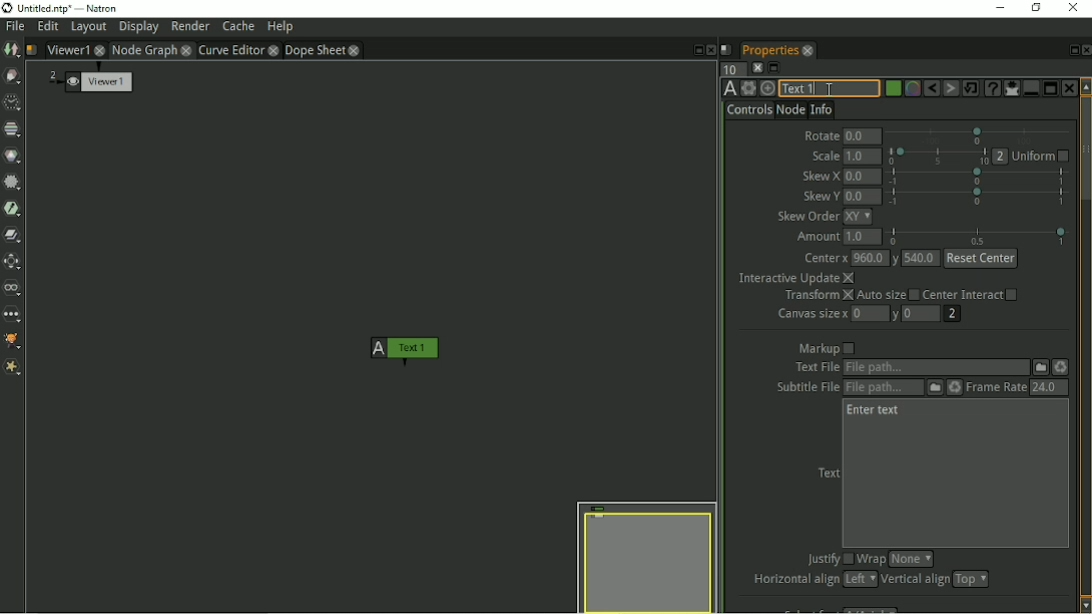 The width and height of the screenshot is (1092, 614). What do you see at coordinates (816, 296) in the screenshot?
I see `Transform` at bounding box center [816, 296].